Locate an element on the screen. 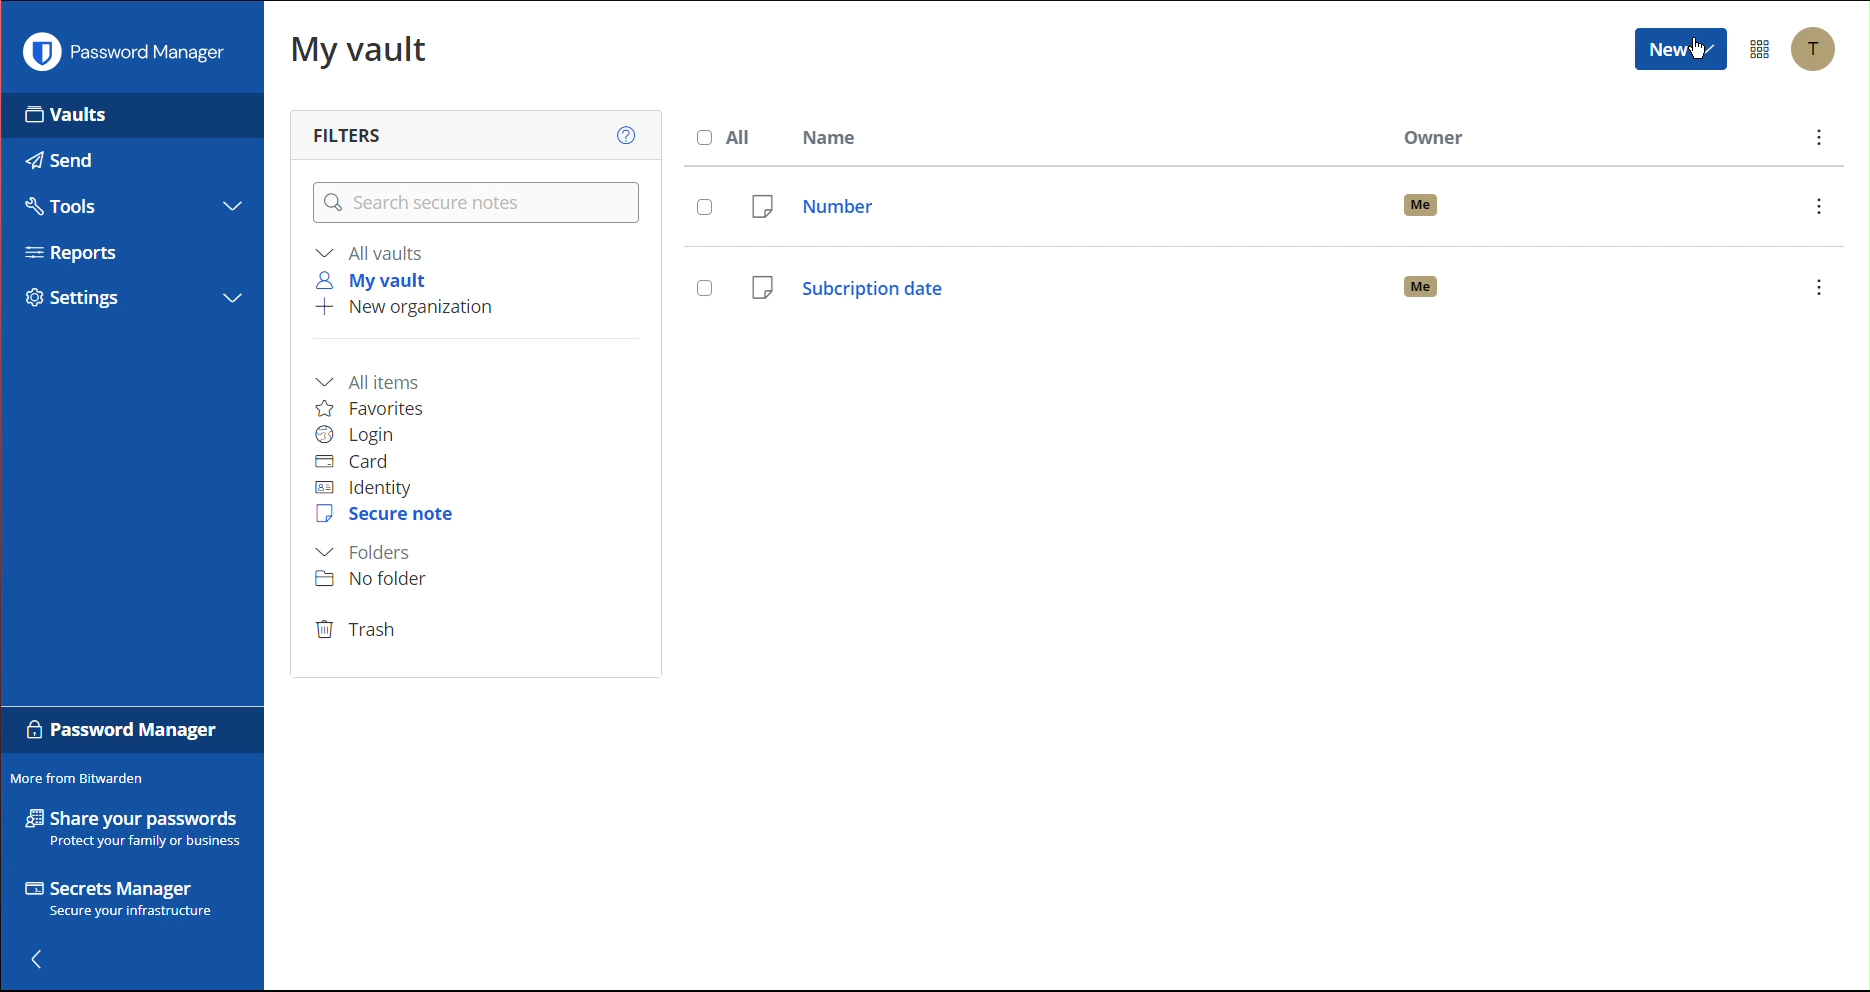  Folders is located at coordinates (368, 552).